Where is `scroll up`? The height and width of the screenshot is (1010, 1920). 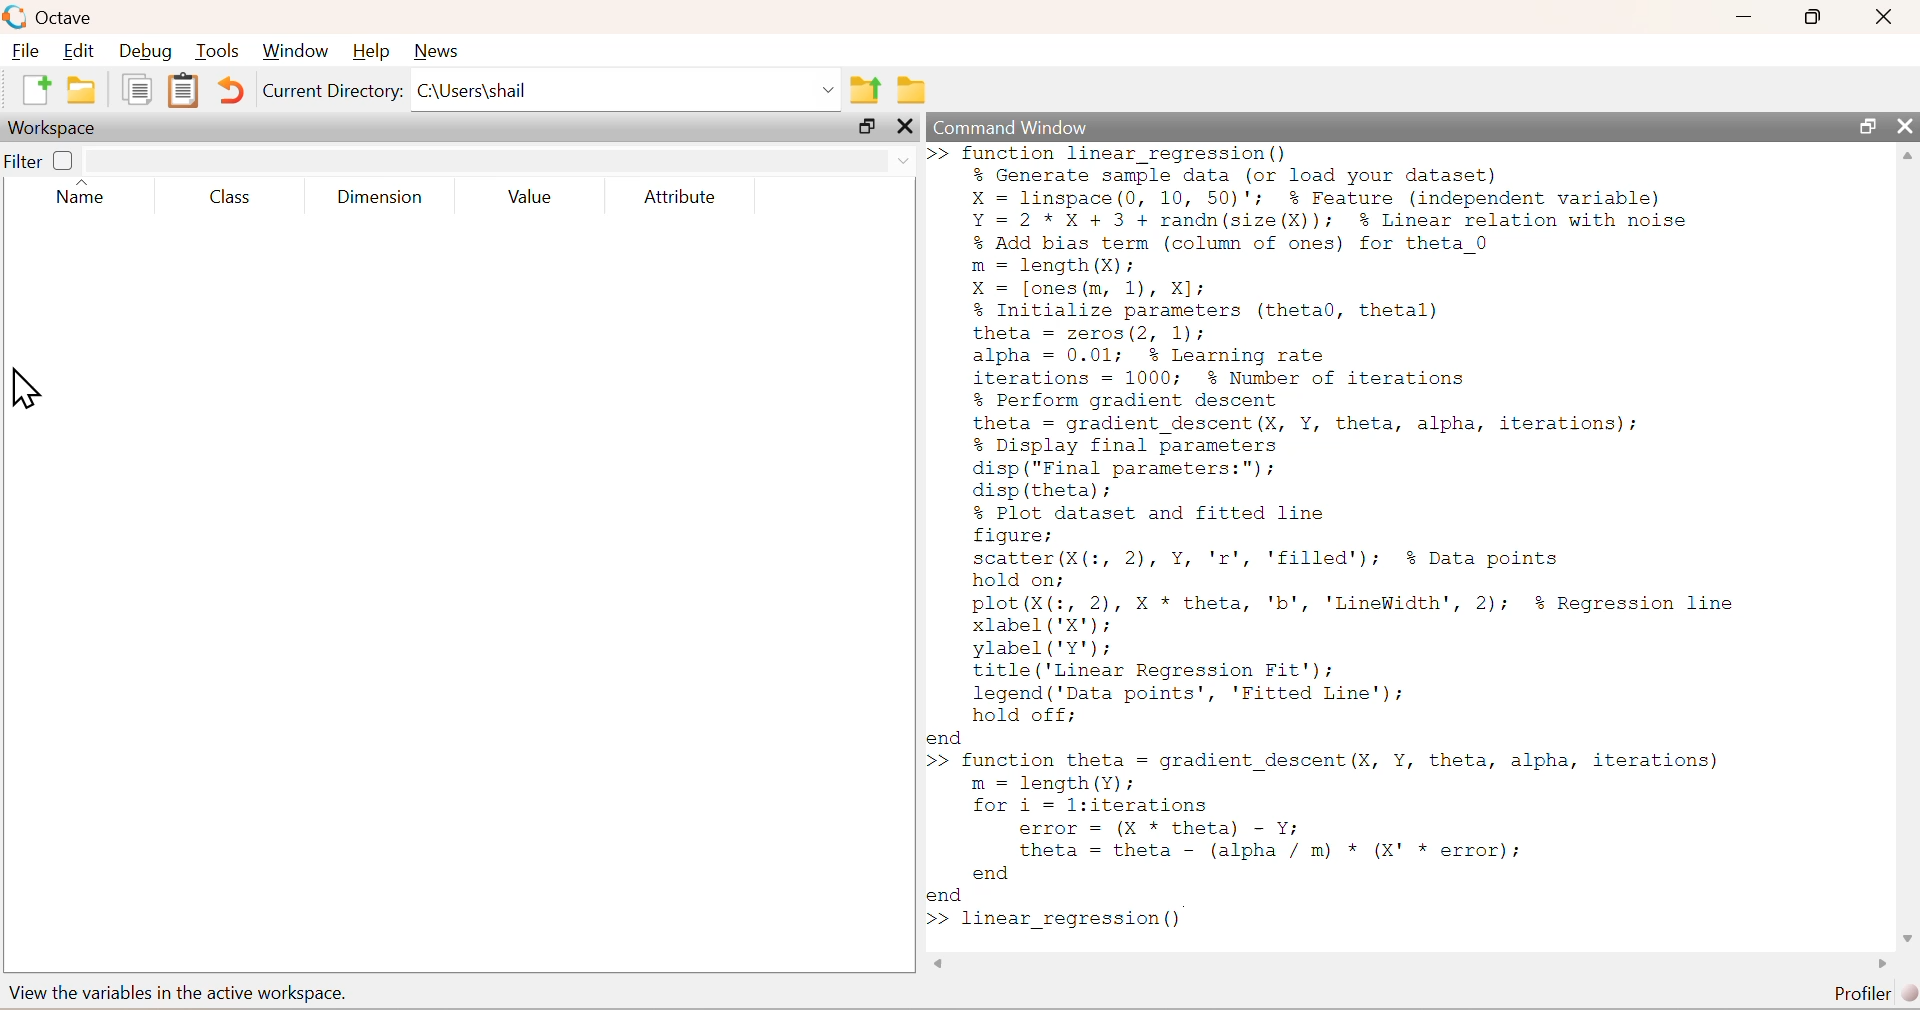 scroll up is located at coordinates (1907, 154).